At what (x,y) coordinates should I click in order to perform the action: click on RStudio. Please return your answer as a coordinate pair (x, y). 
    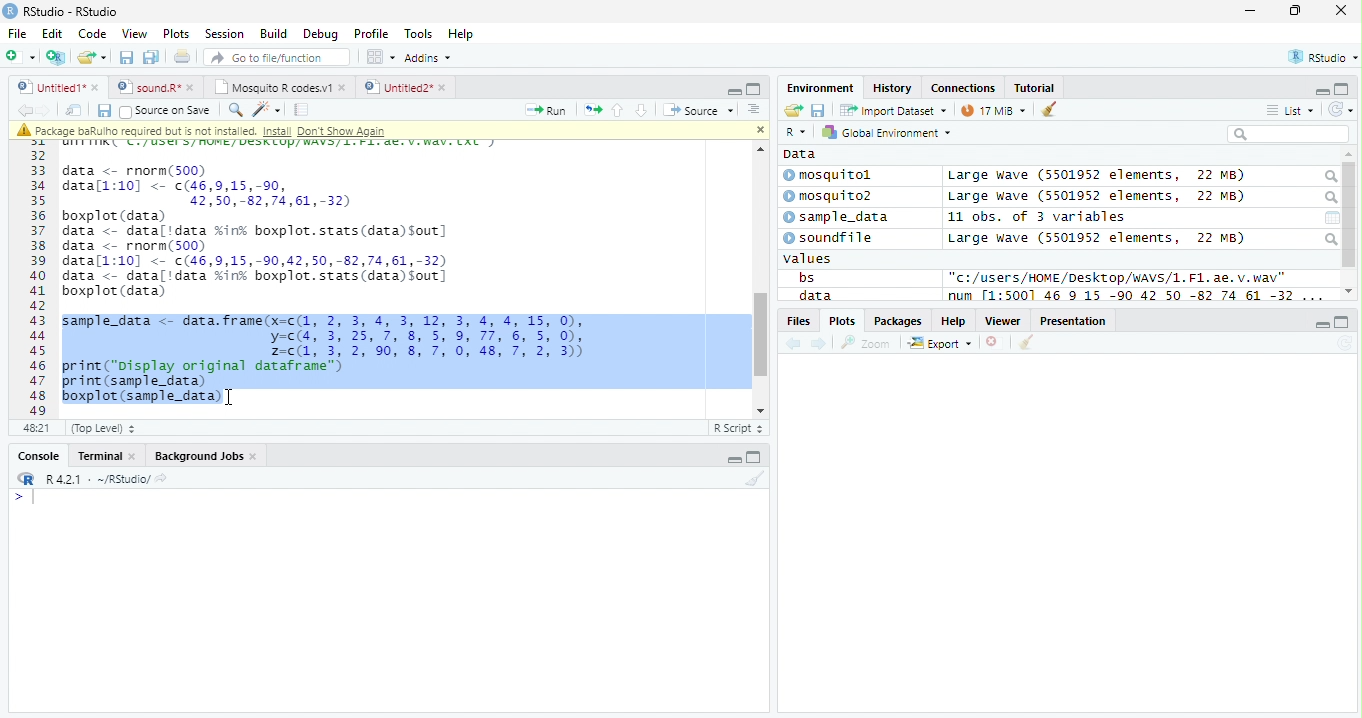
    Looking at the image, I should click on (1321, 56).